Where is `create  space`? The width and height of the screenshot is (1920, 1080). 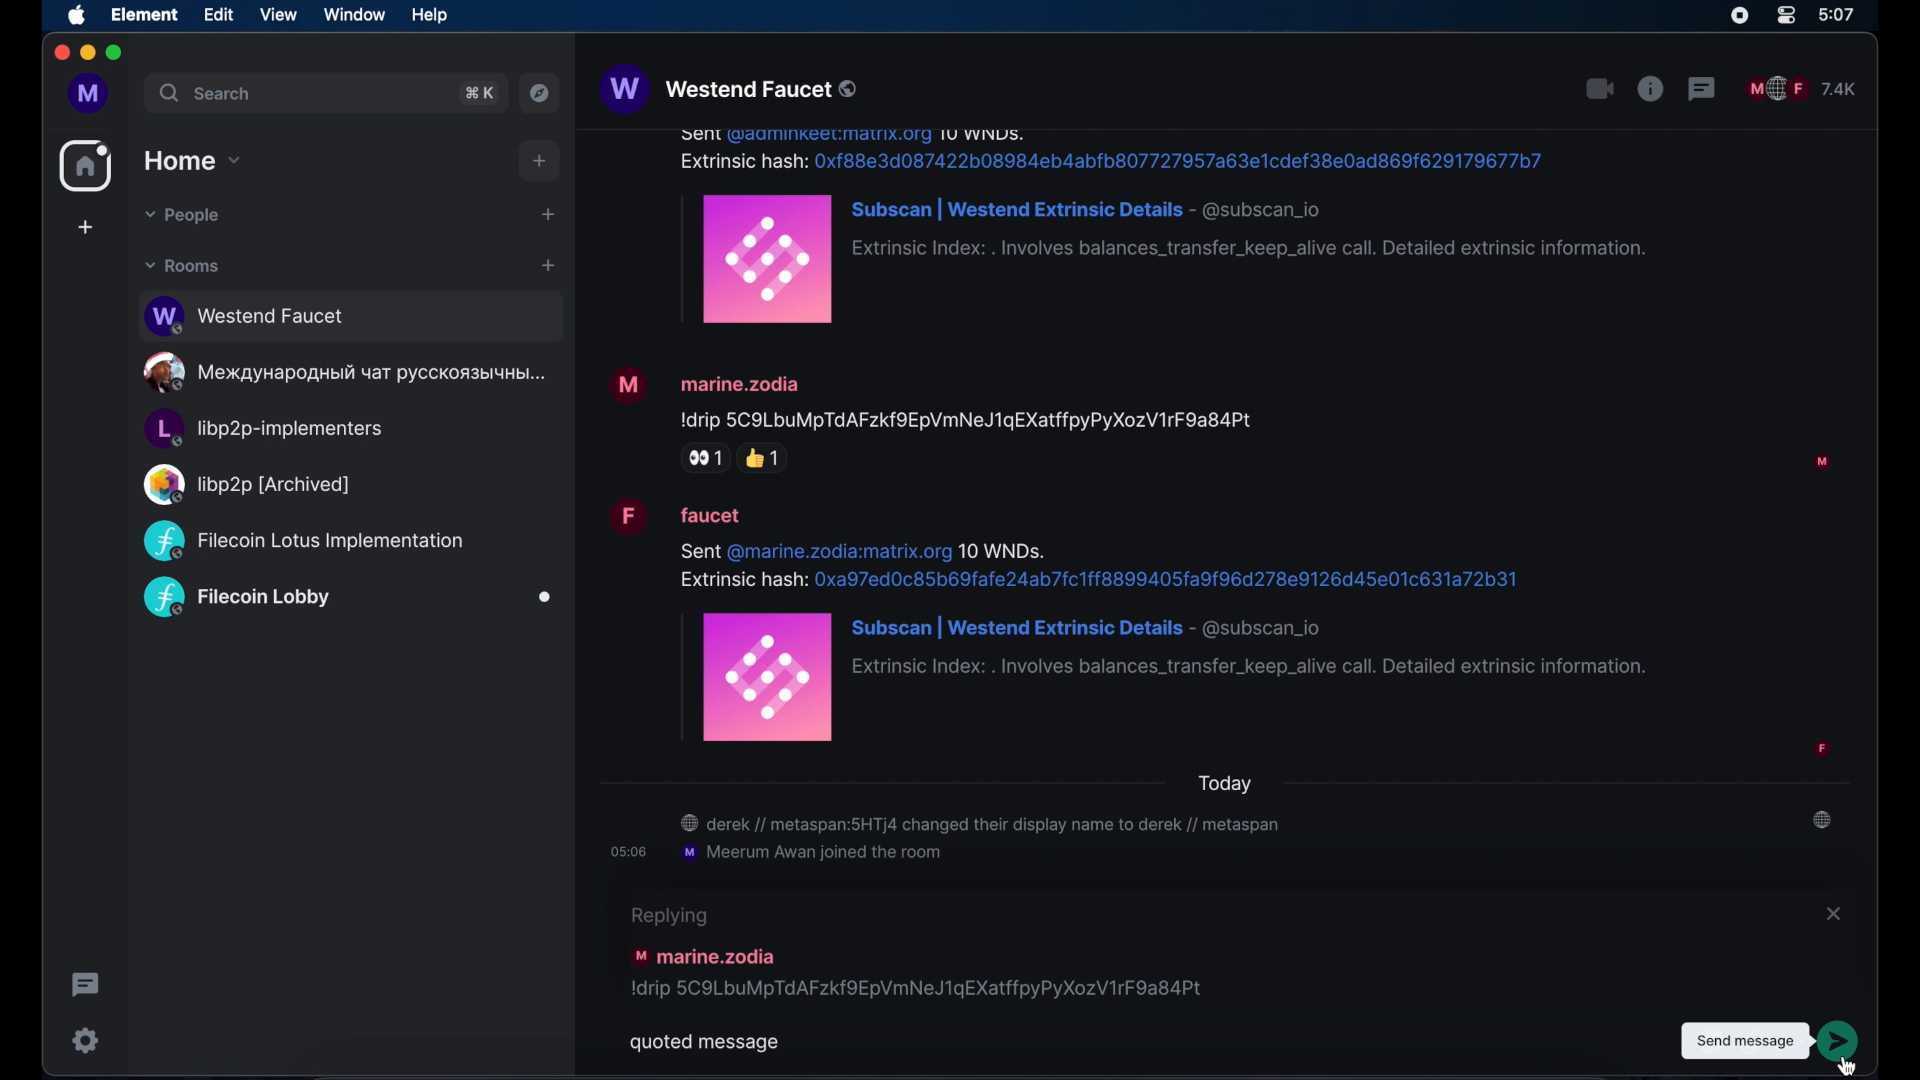 create  space is located at coordinates (87, 228).